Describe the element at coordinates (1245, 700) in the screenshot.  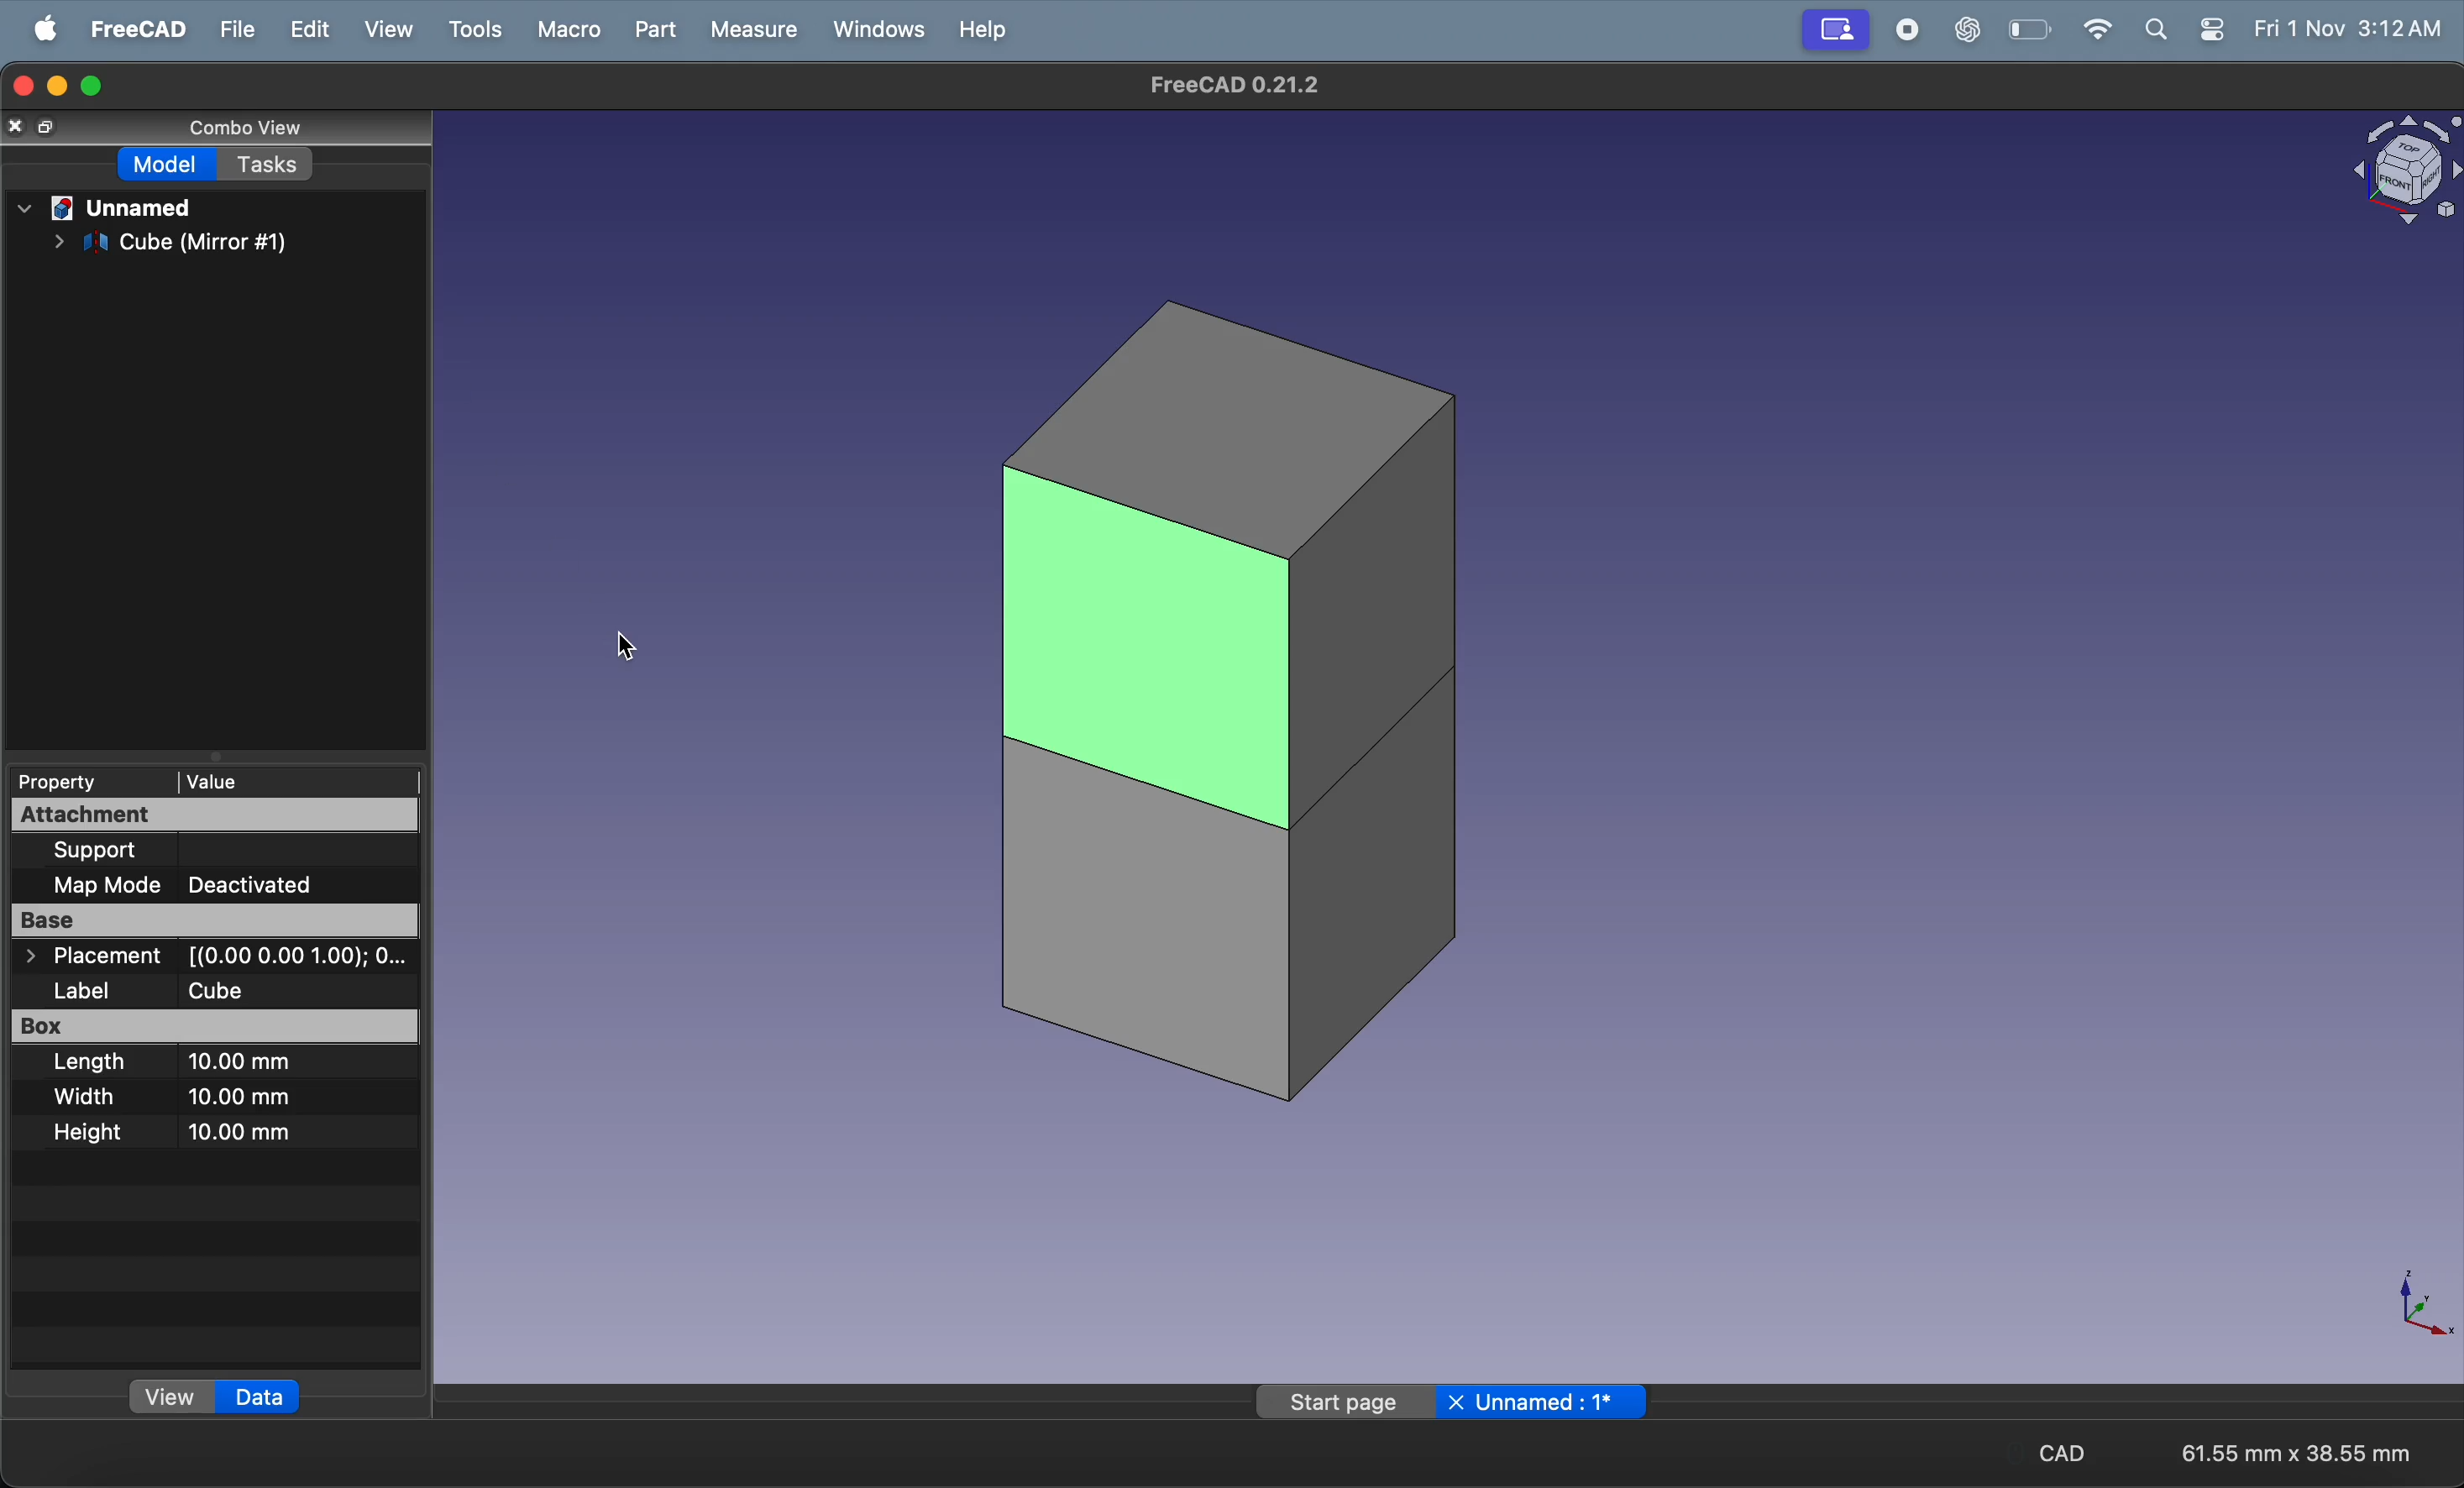
I see `cubes` at that location.